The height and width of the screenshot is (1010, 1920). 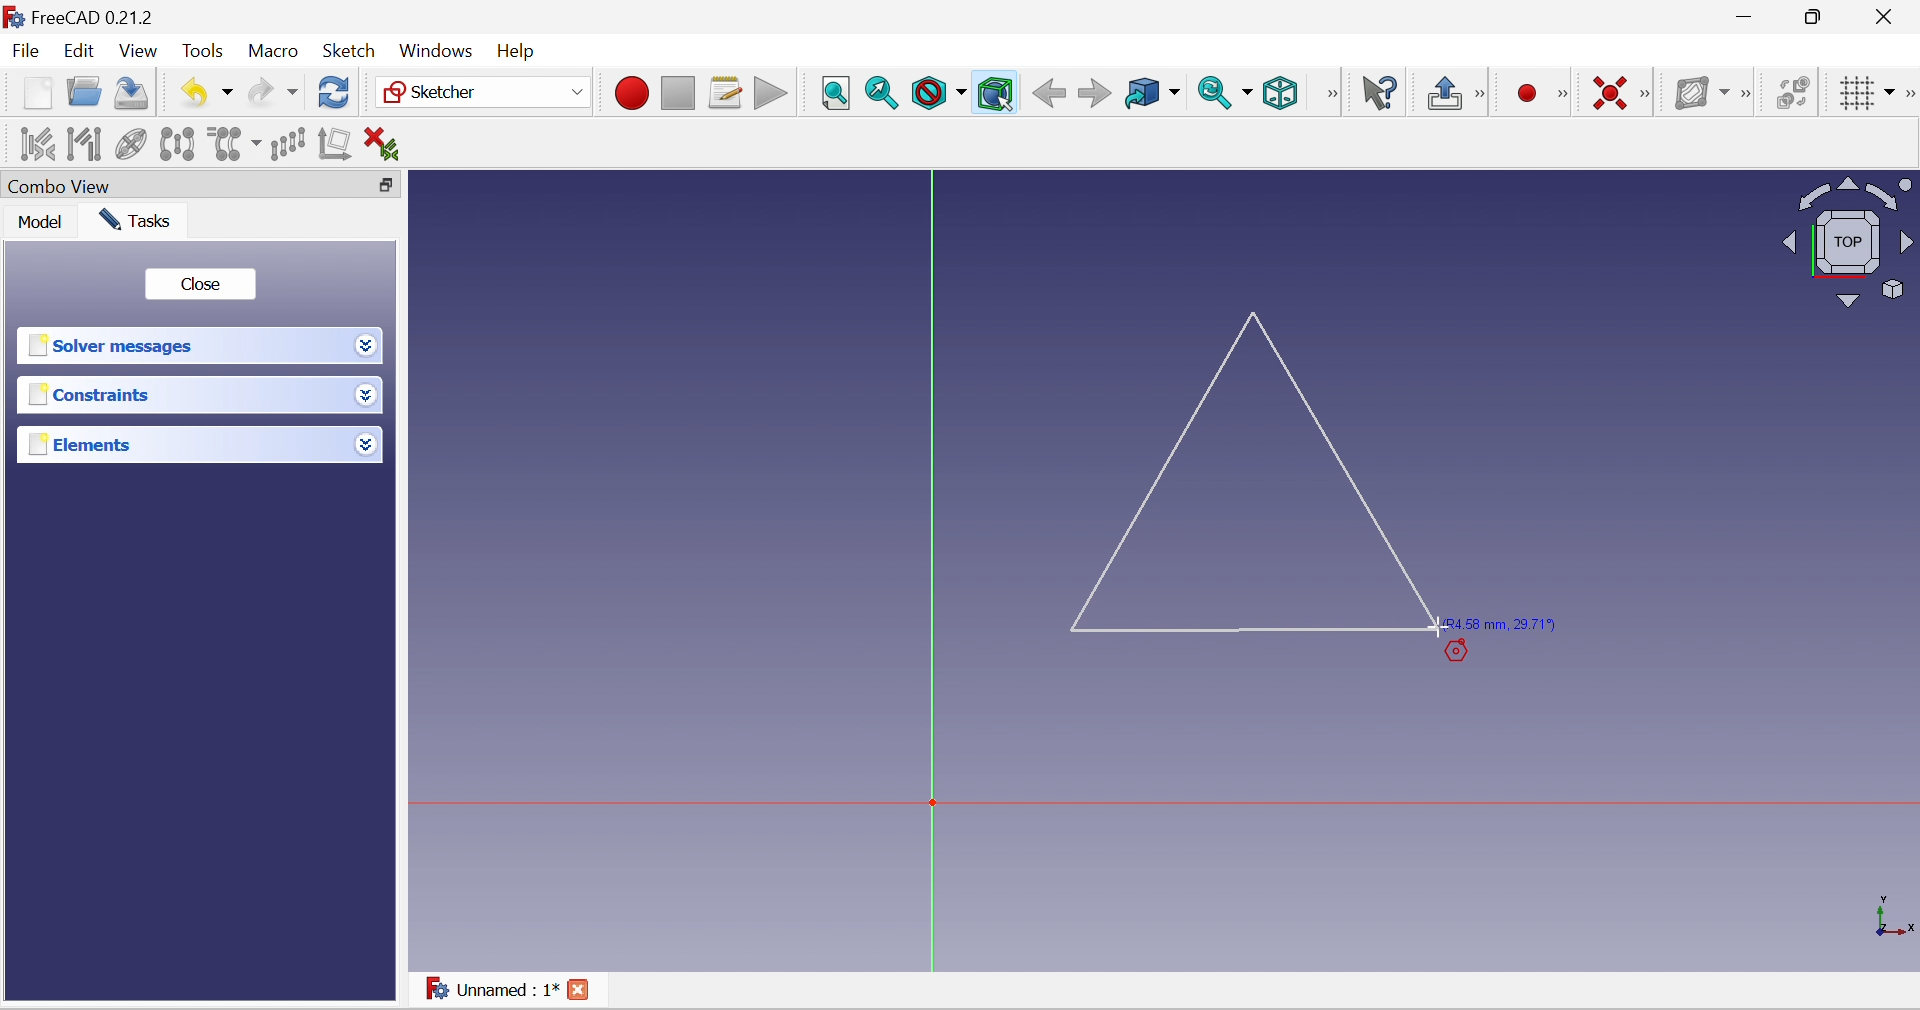 What do you see at coordinates (85, 94) in the screenshot?
I see `Open` at bounding box center [85, 94].